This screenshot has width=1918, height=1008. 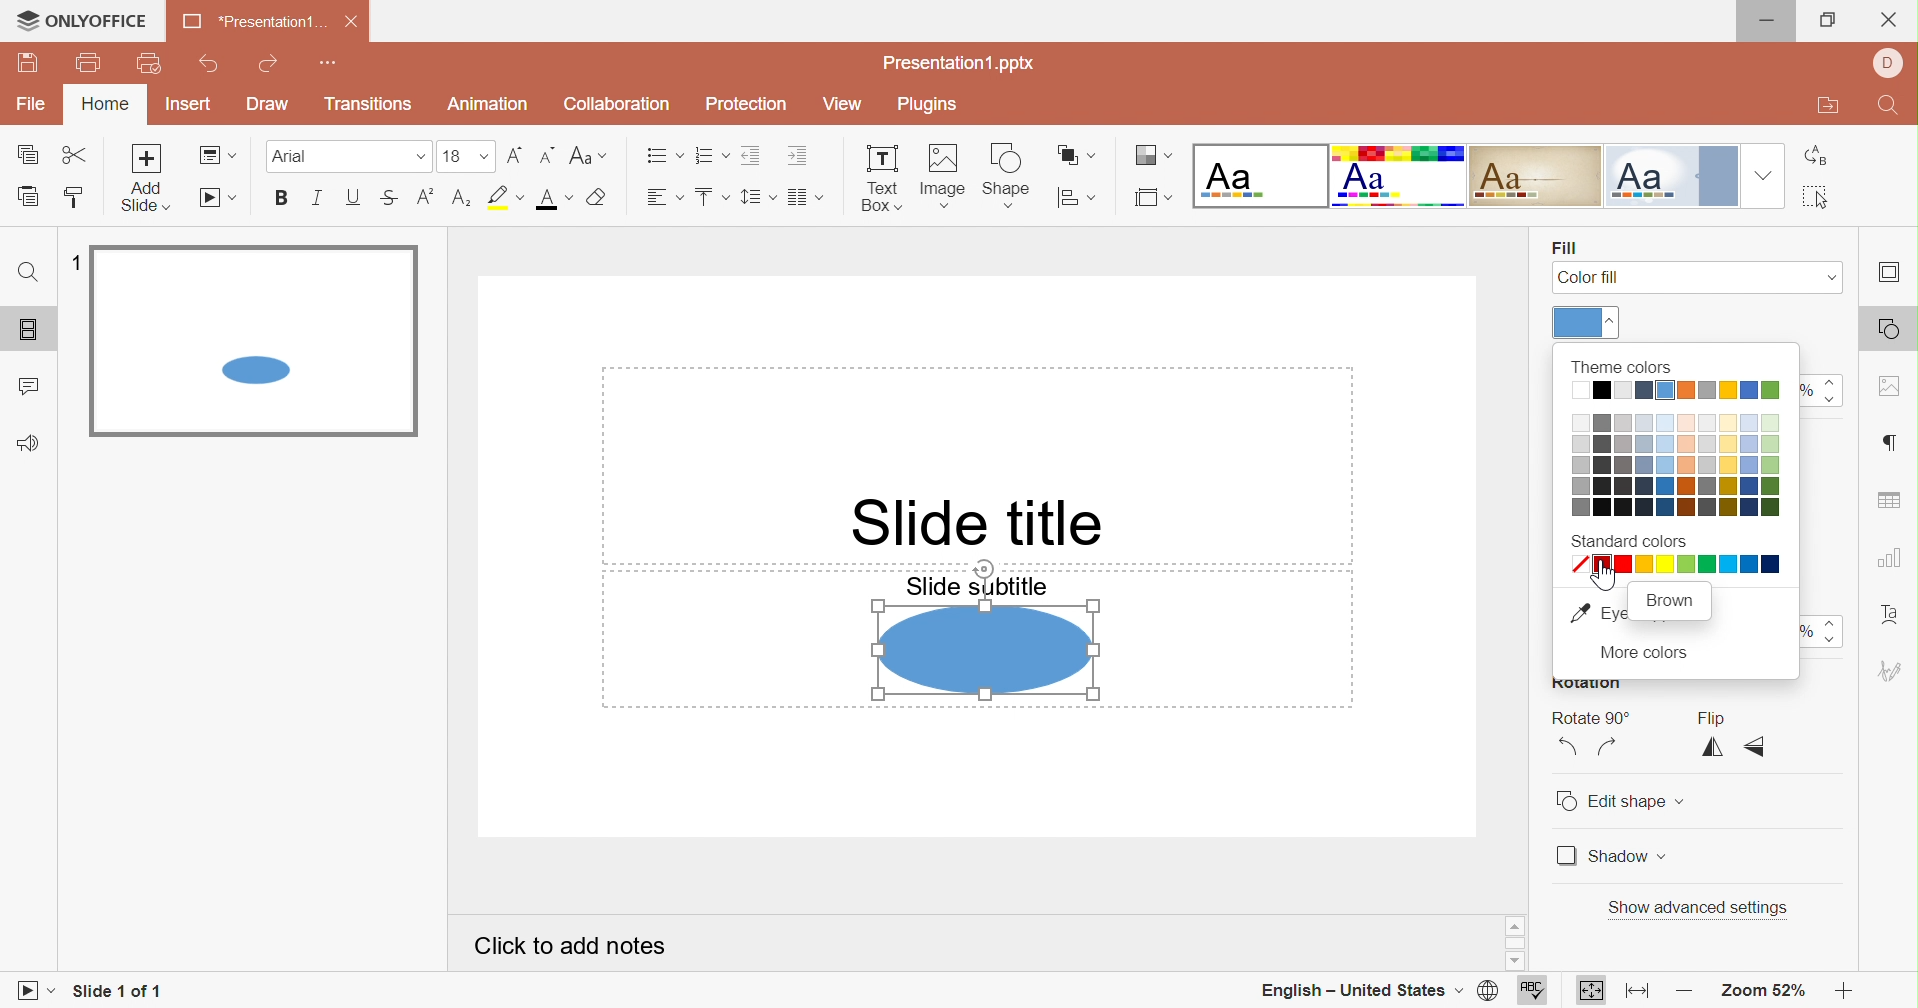 I want to click on Brown, so click(x=1671, y=601).